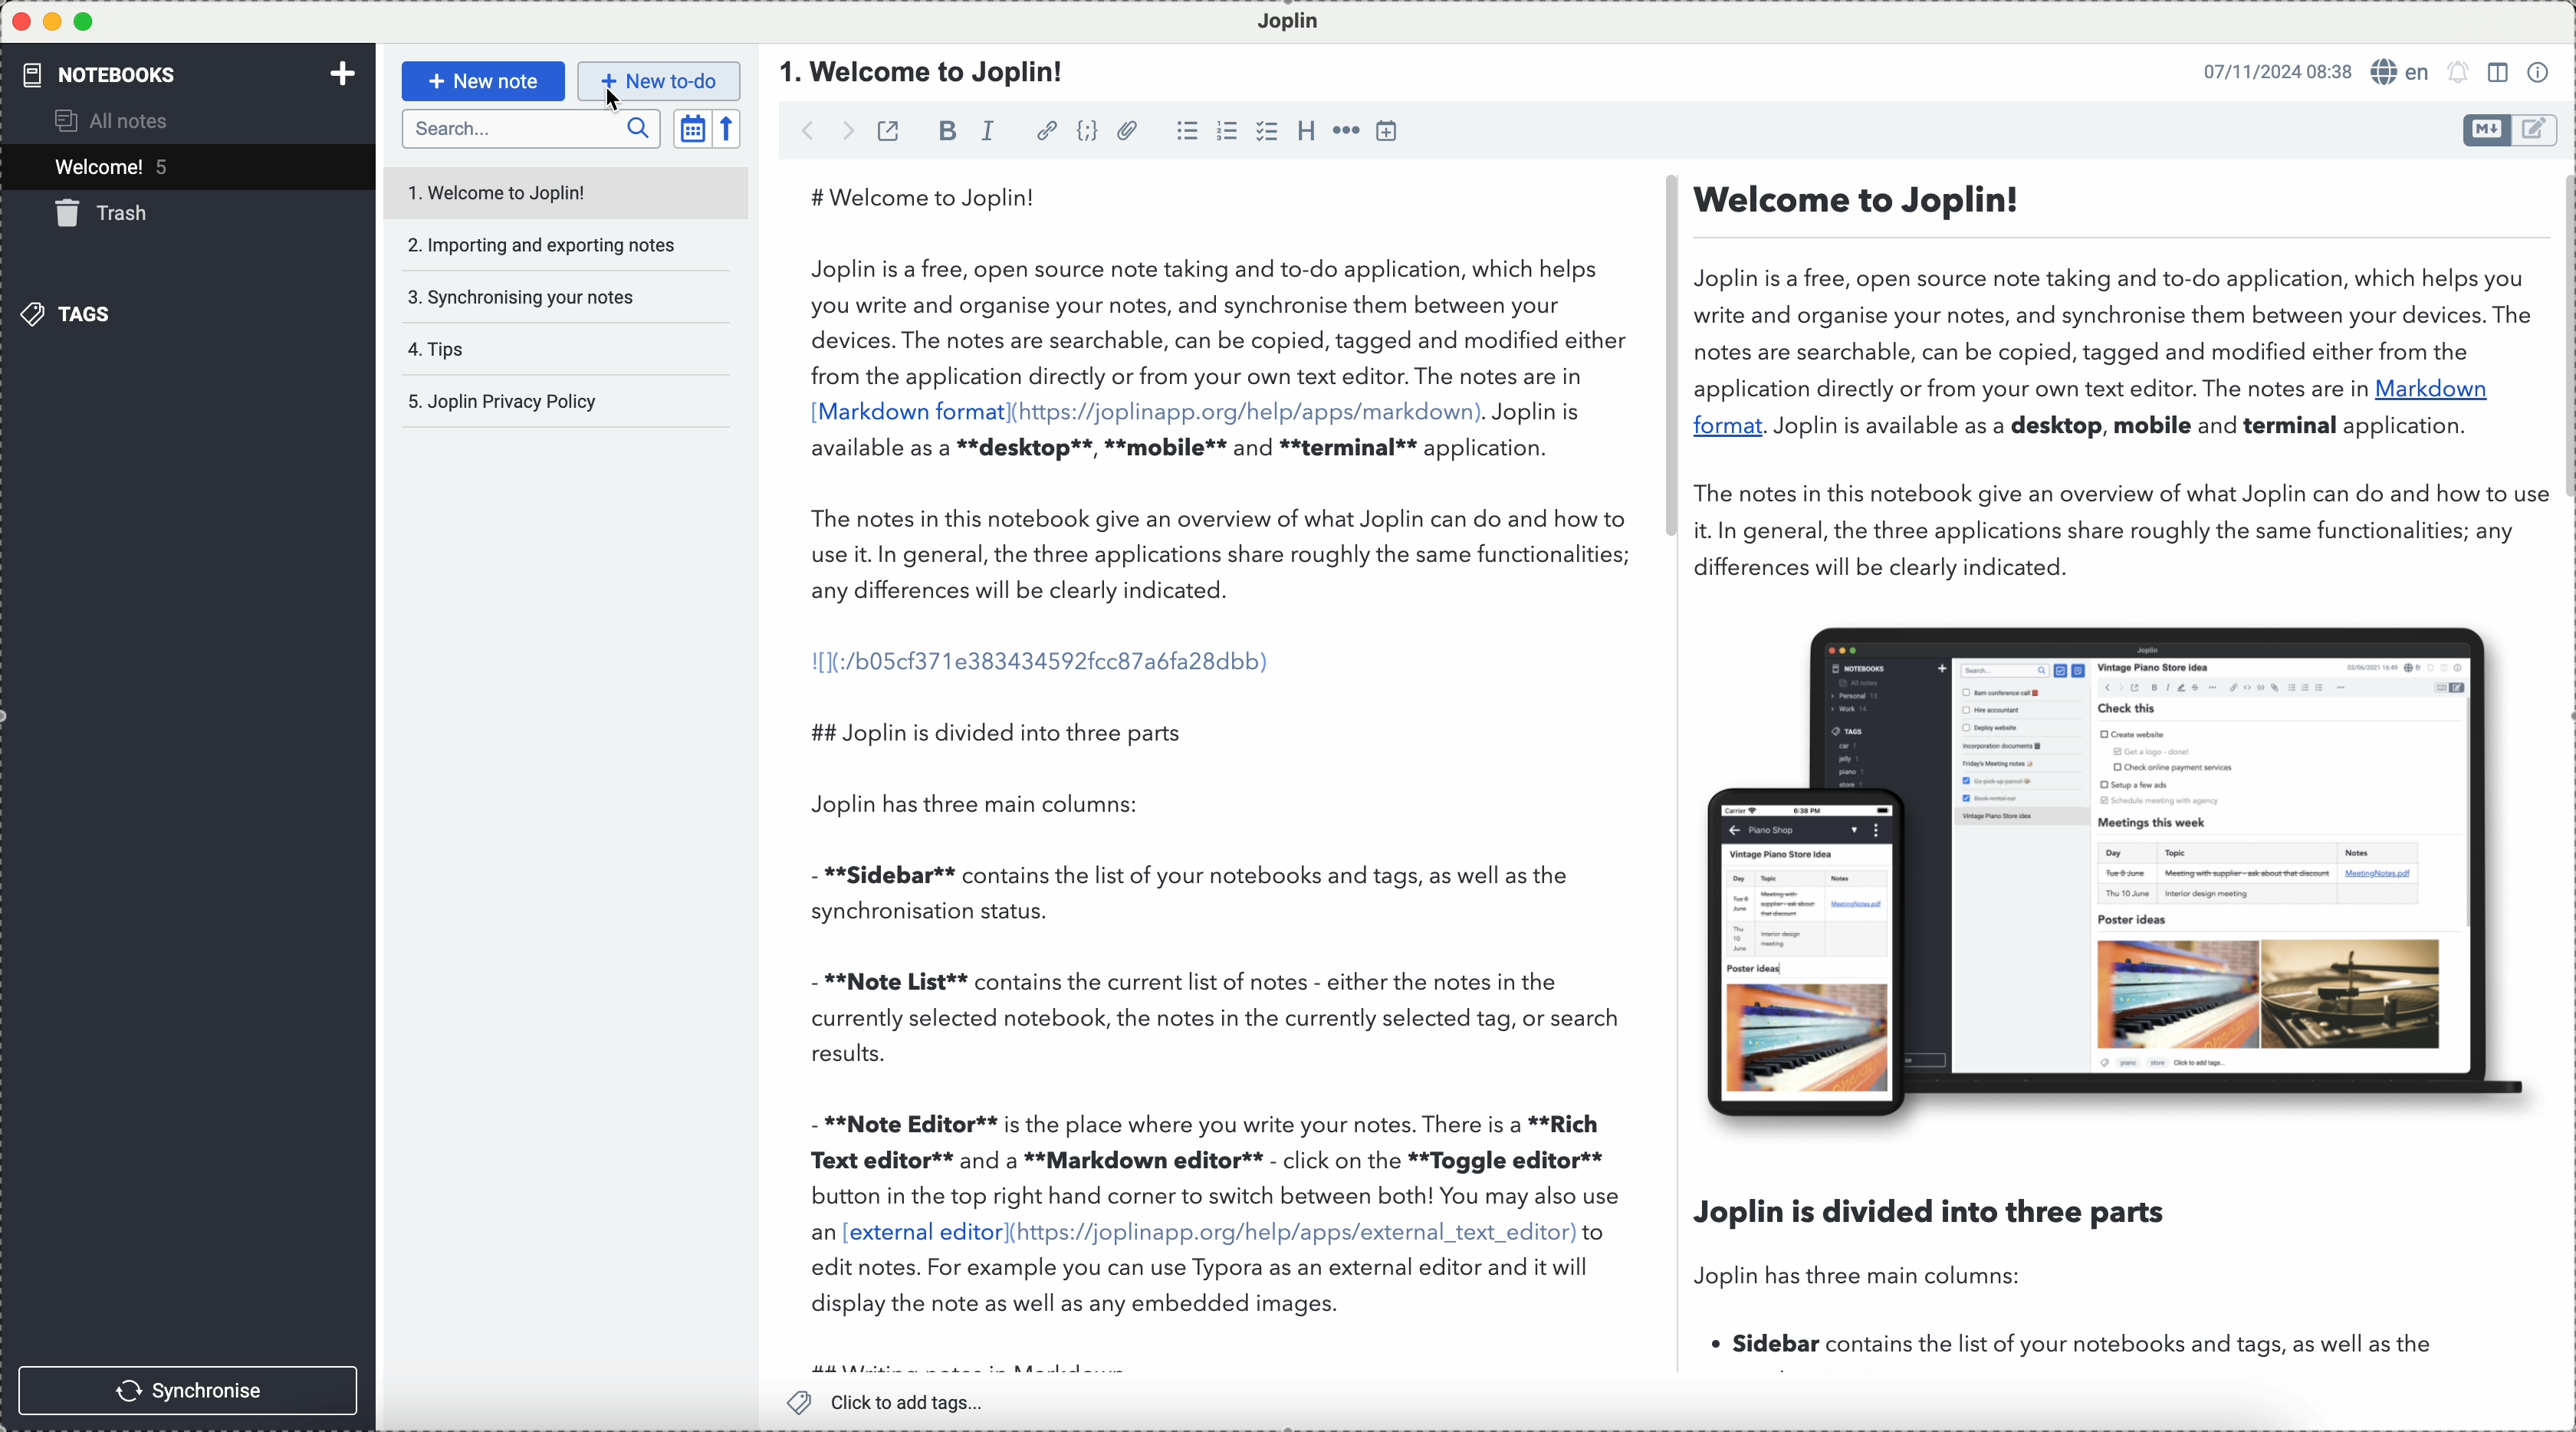  I want to click on tips, so click(446, 347).